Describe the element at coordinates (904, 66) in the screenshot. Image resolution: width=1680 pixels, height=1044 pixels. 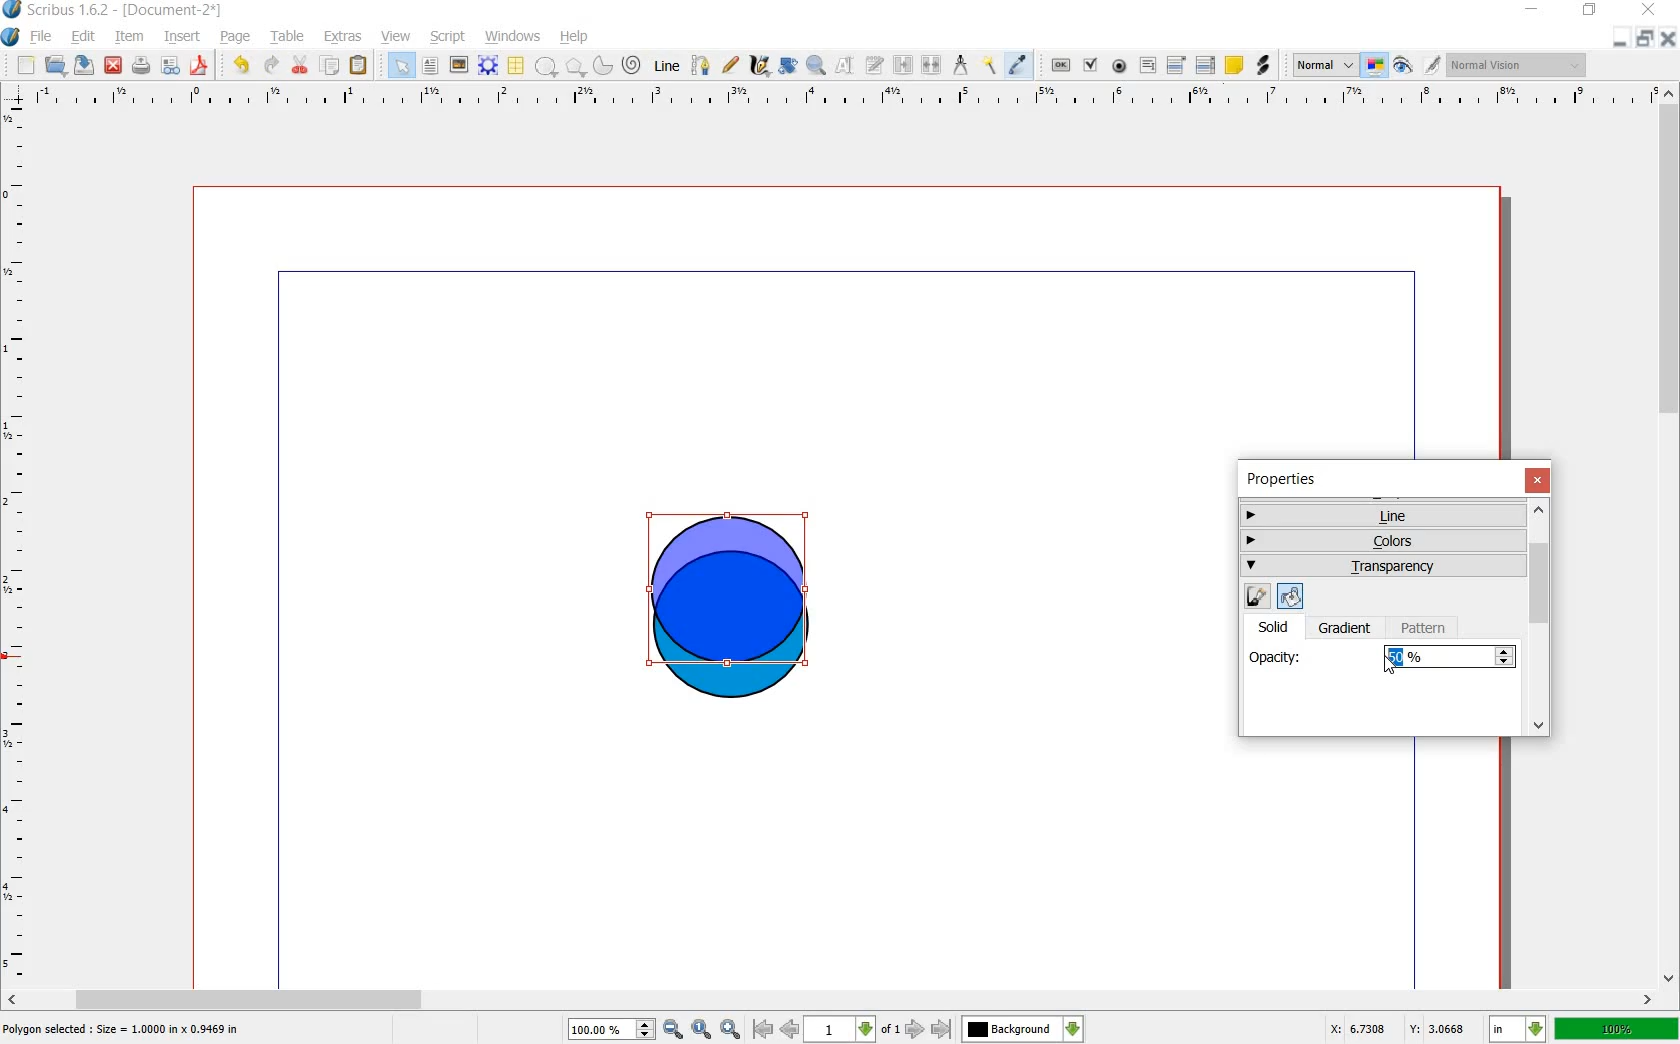
I see `link text frames` at that location.